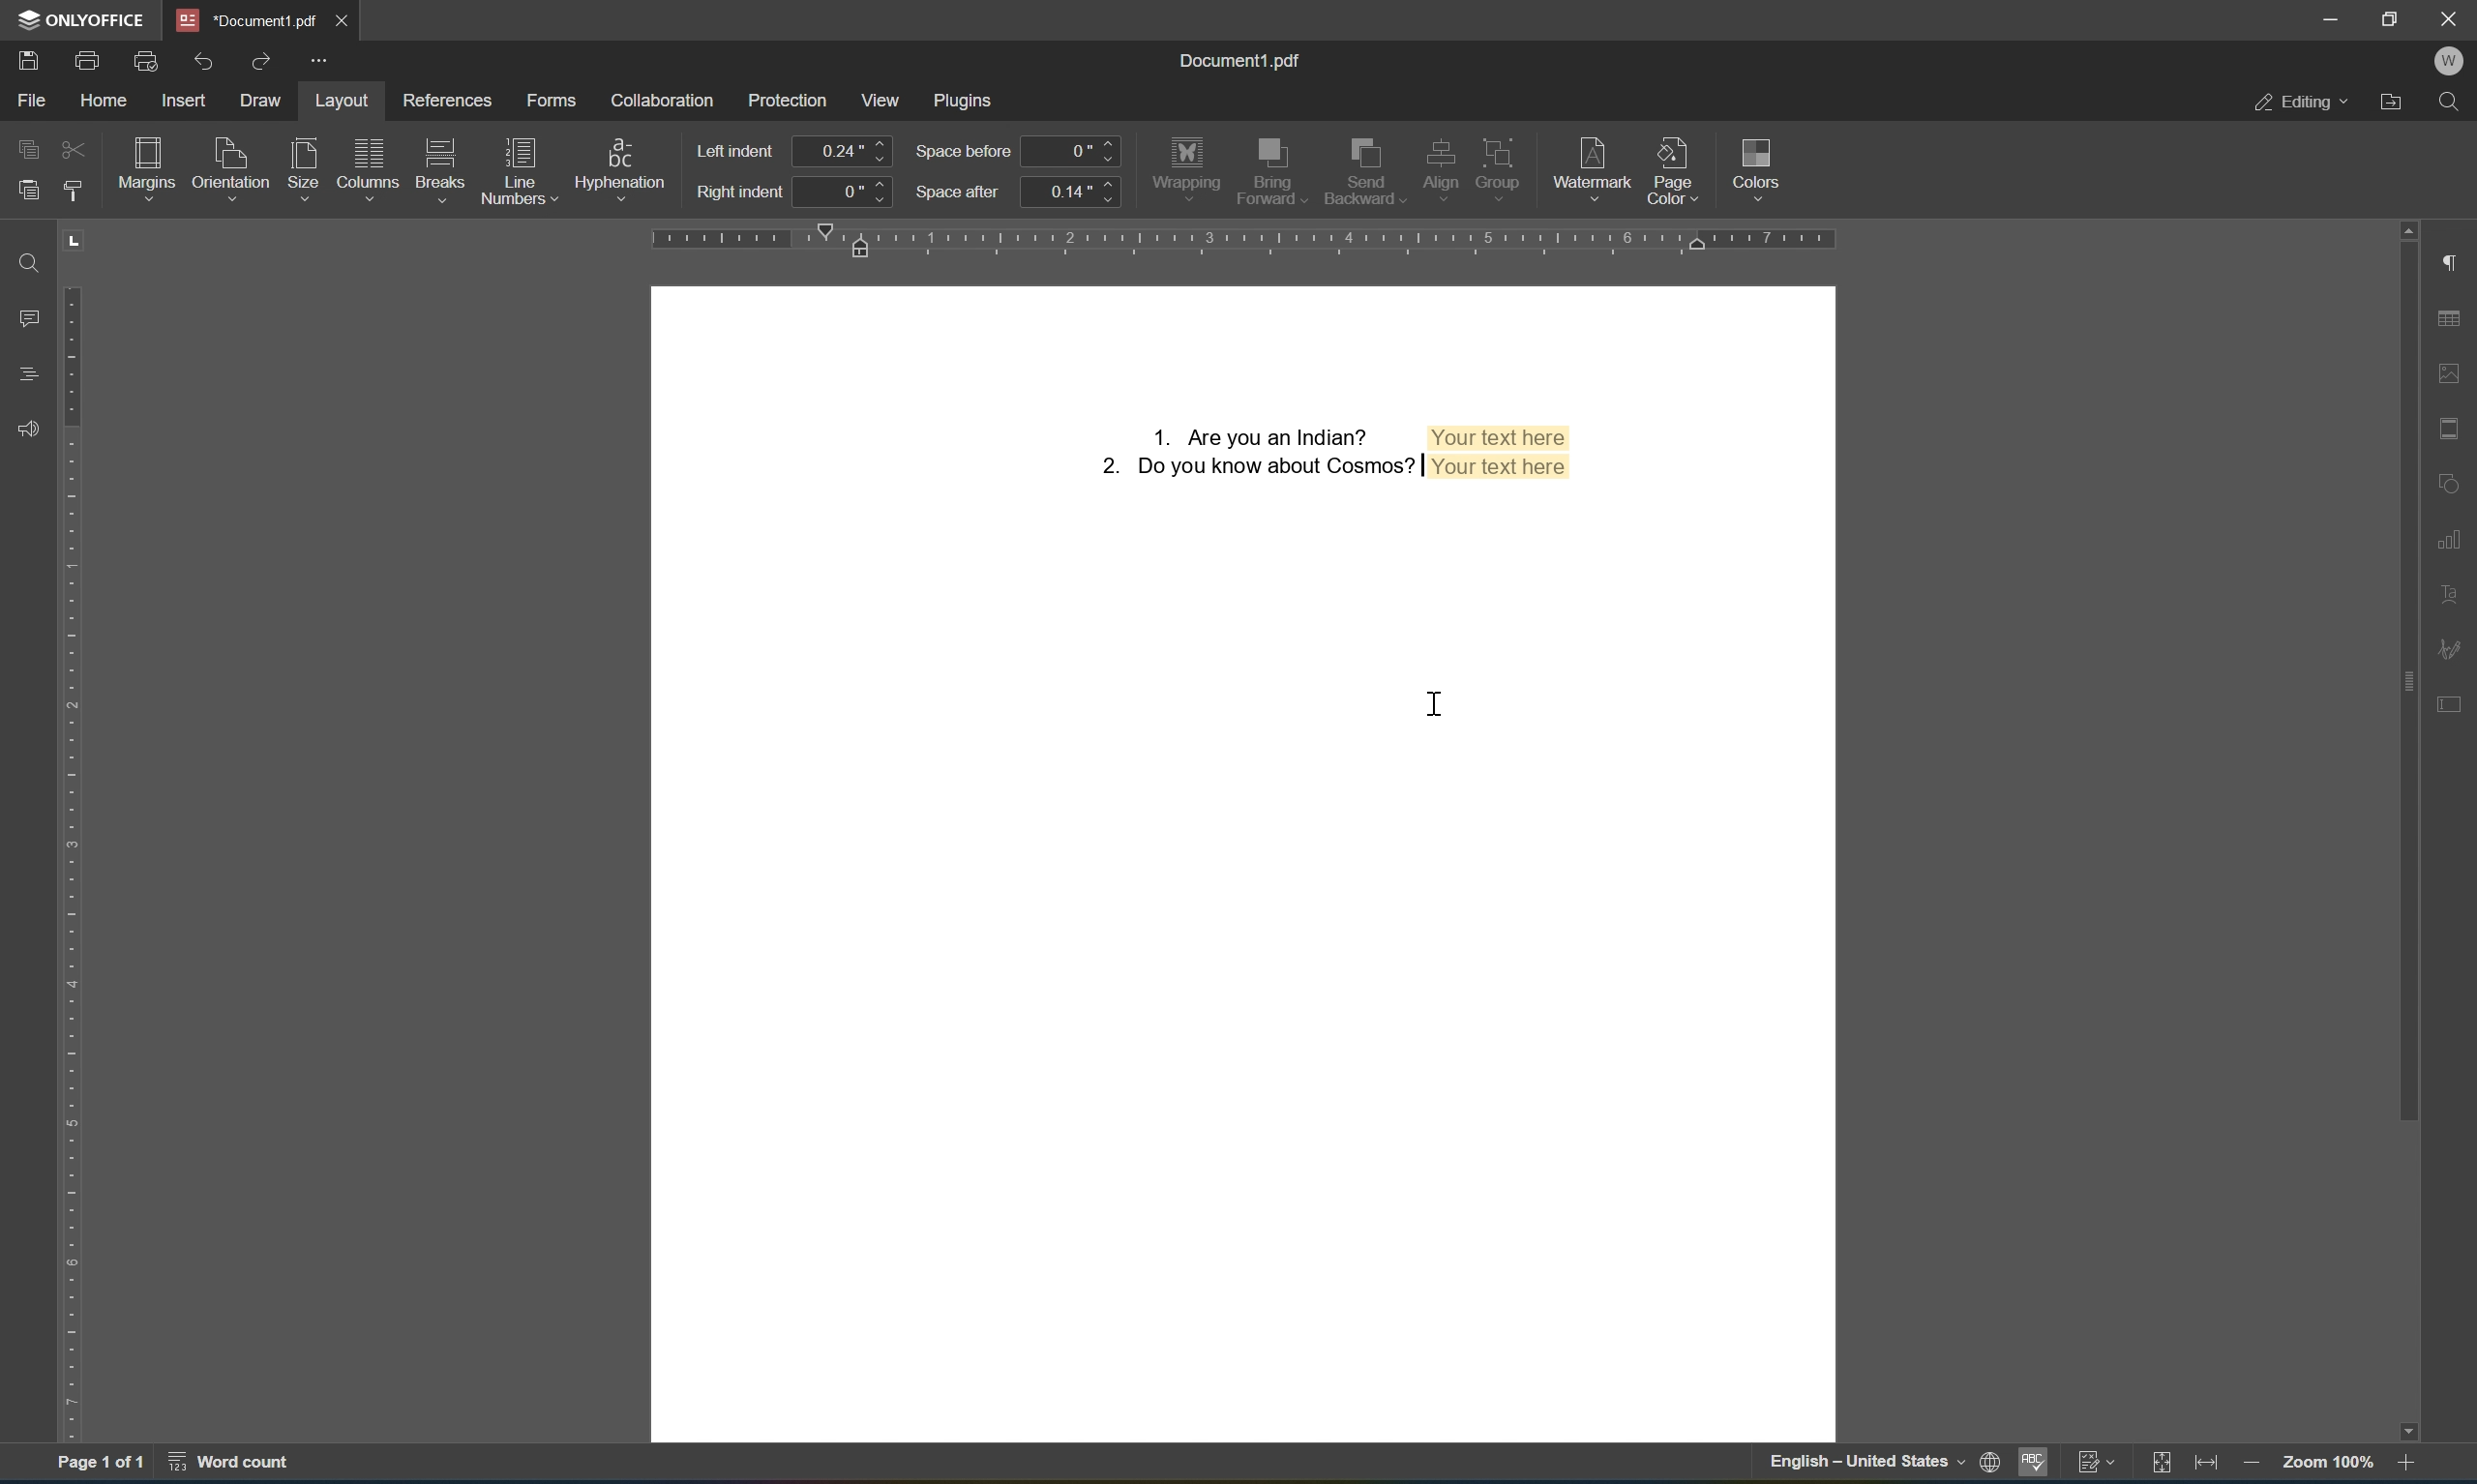  Describe the element at coordinates (1593, 163) in the screenshot. I see `watermark` at that location.